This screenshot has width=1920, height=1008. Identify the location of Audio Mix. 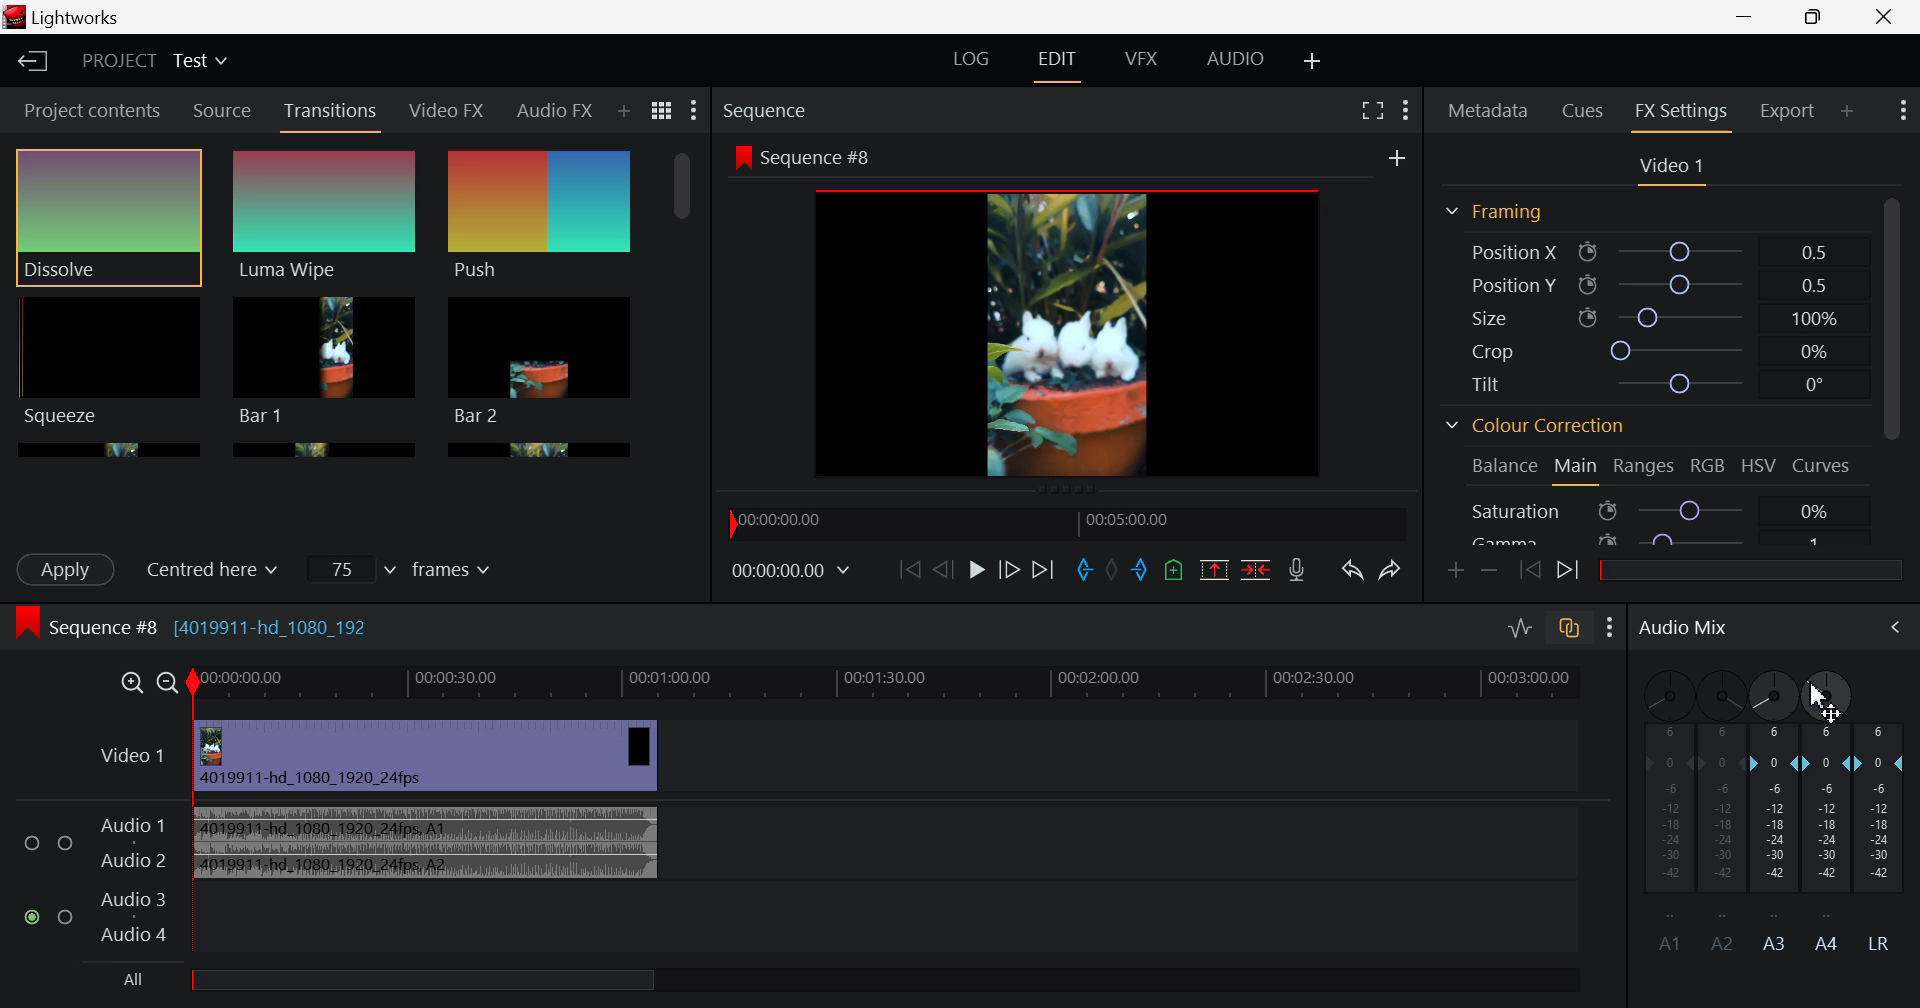
(1681, 631).